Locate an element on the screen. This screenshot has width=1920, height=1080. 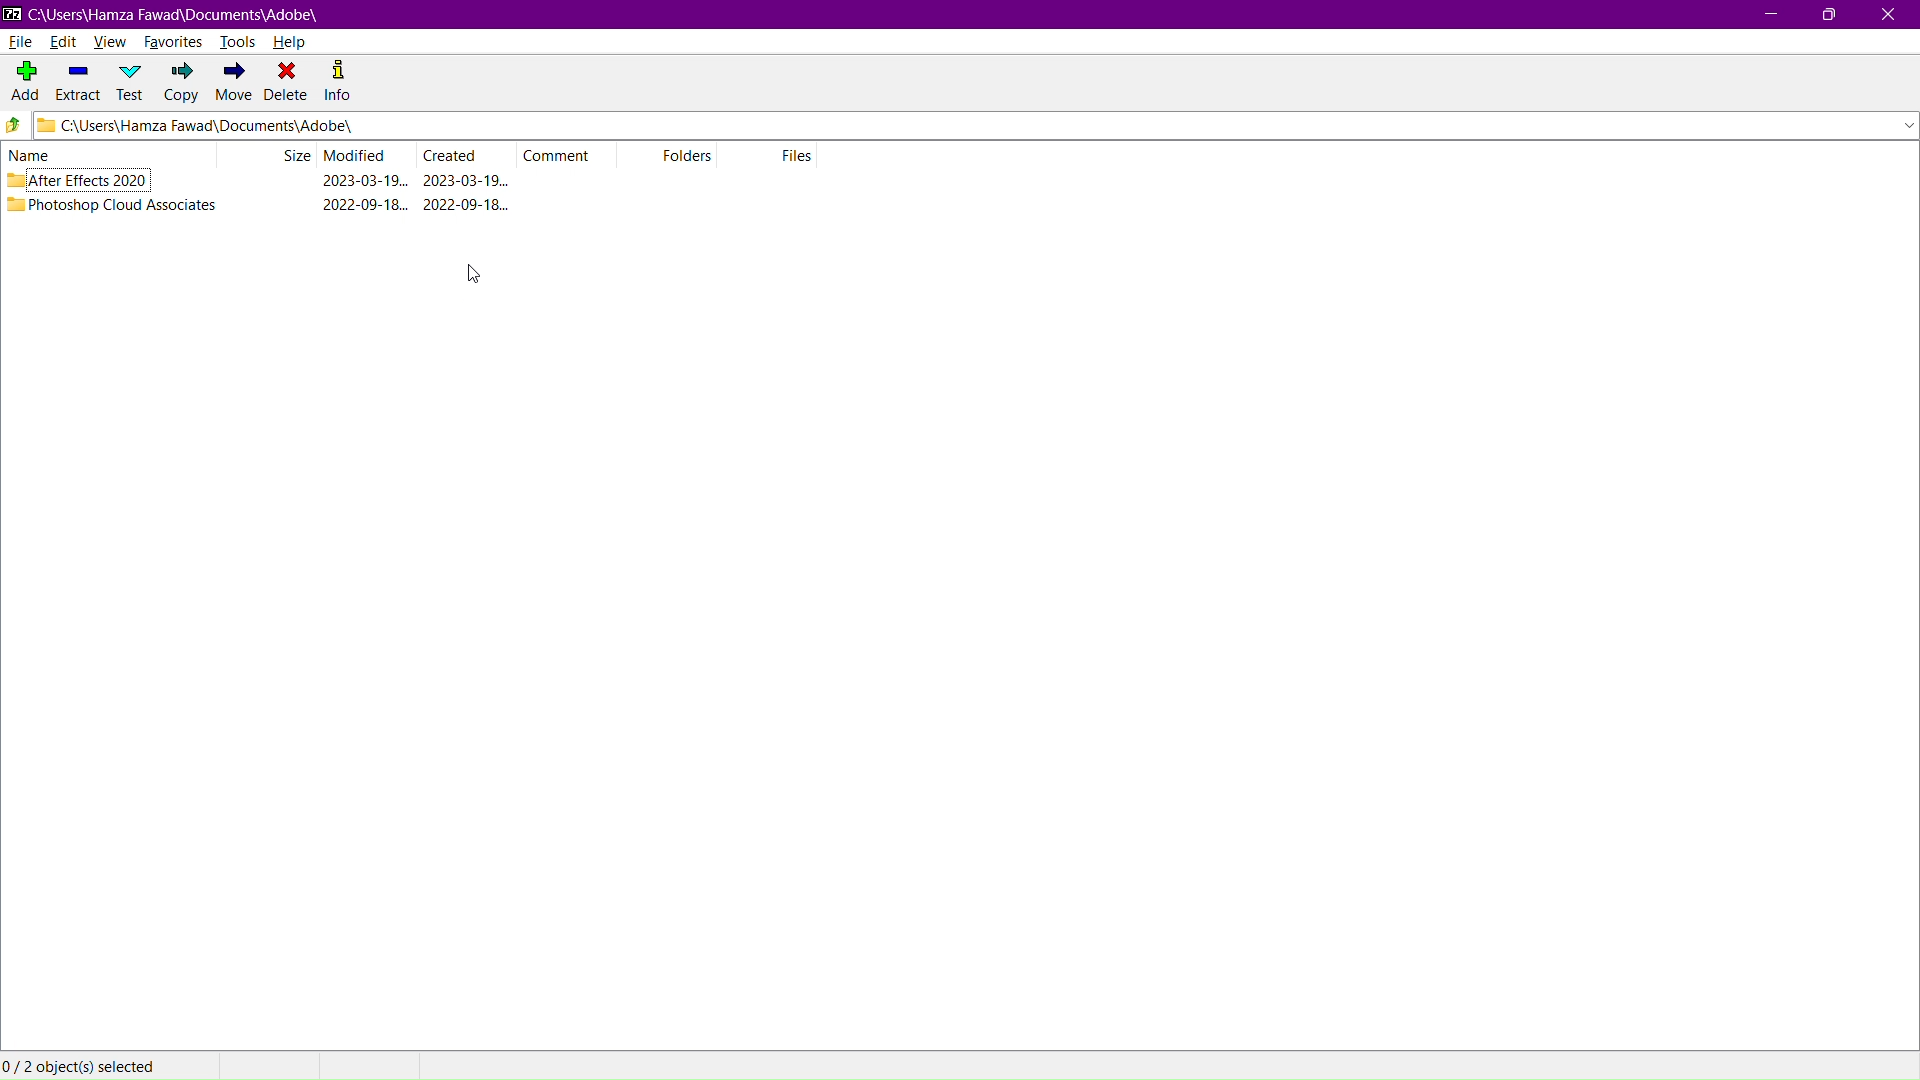
Move is located at coordinates (231, 83).